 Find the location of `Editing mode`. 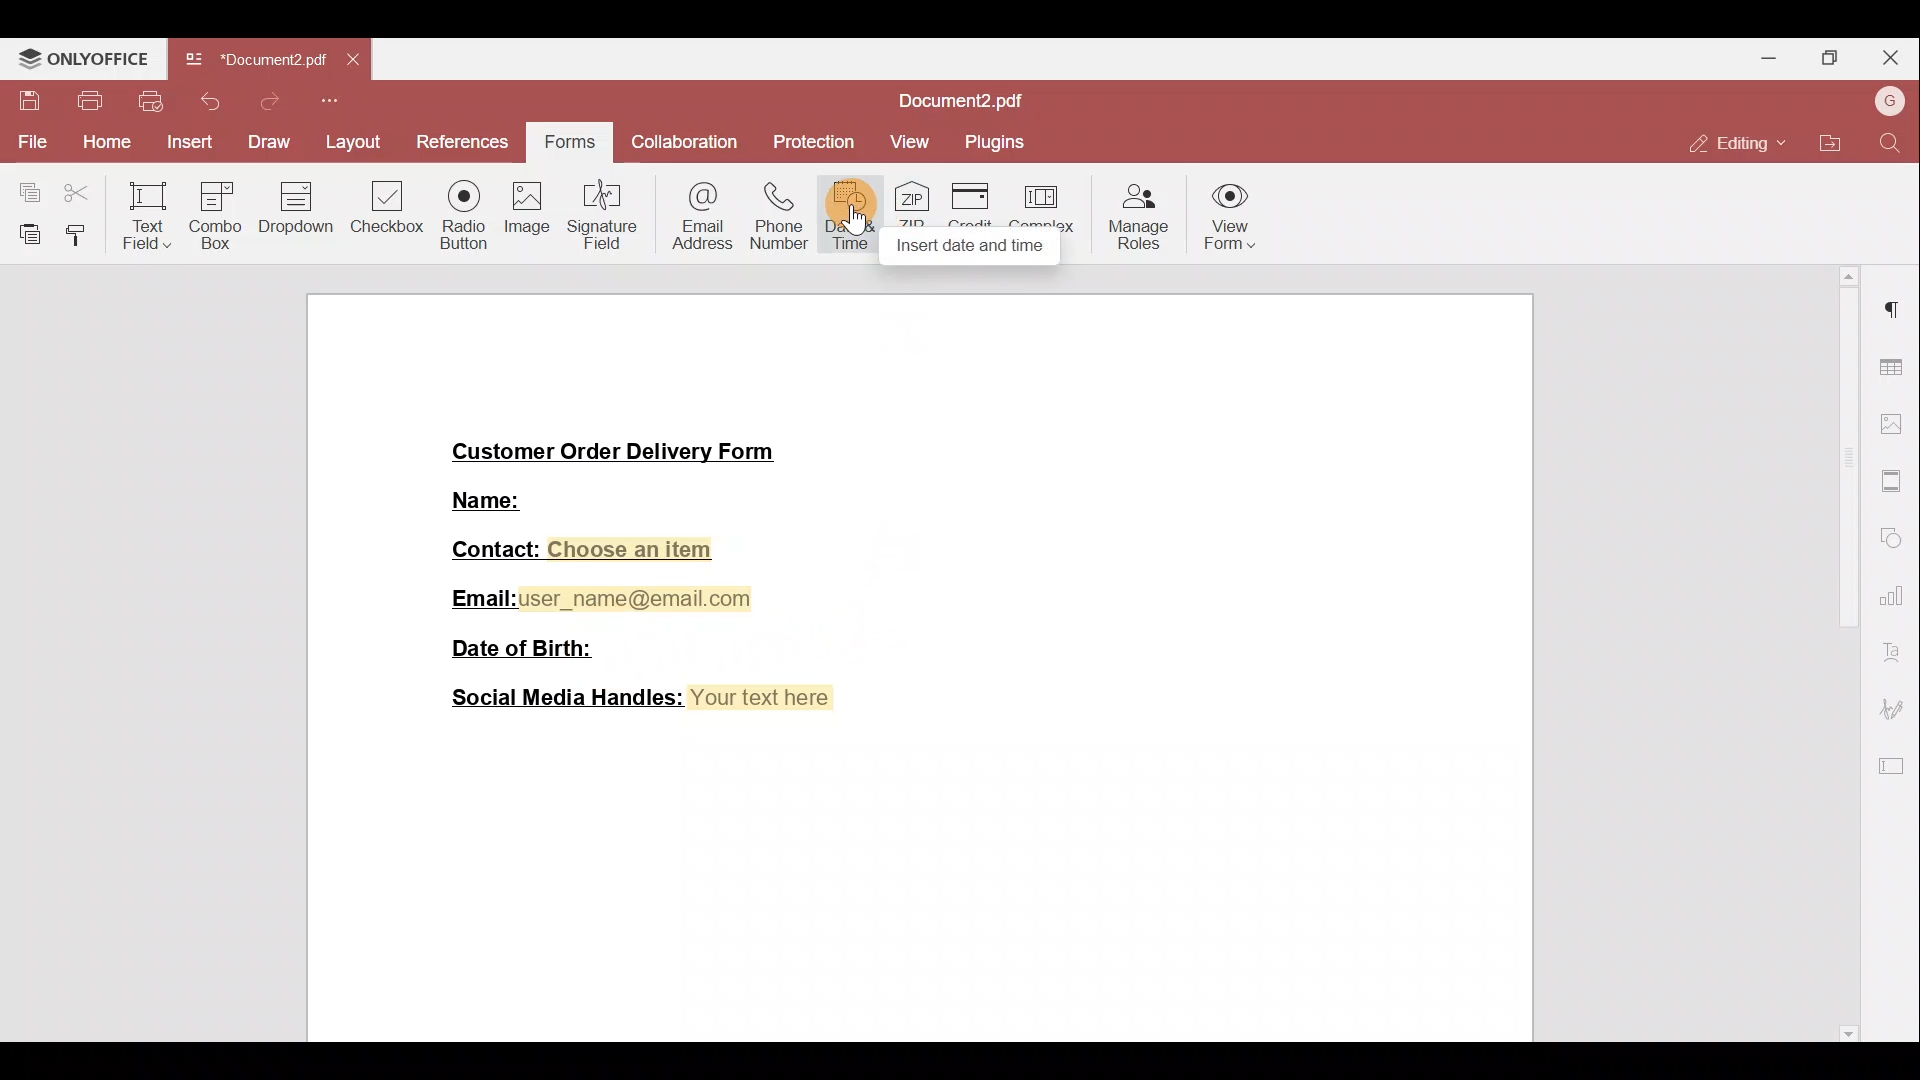

Editing mode is located at coordinates (1731, 143).